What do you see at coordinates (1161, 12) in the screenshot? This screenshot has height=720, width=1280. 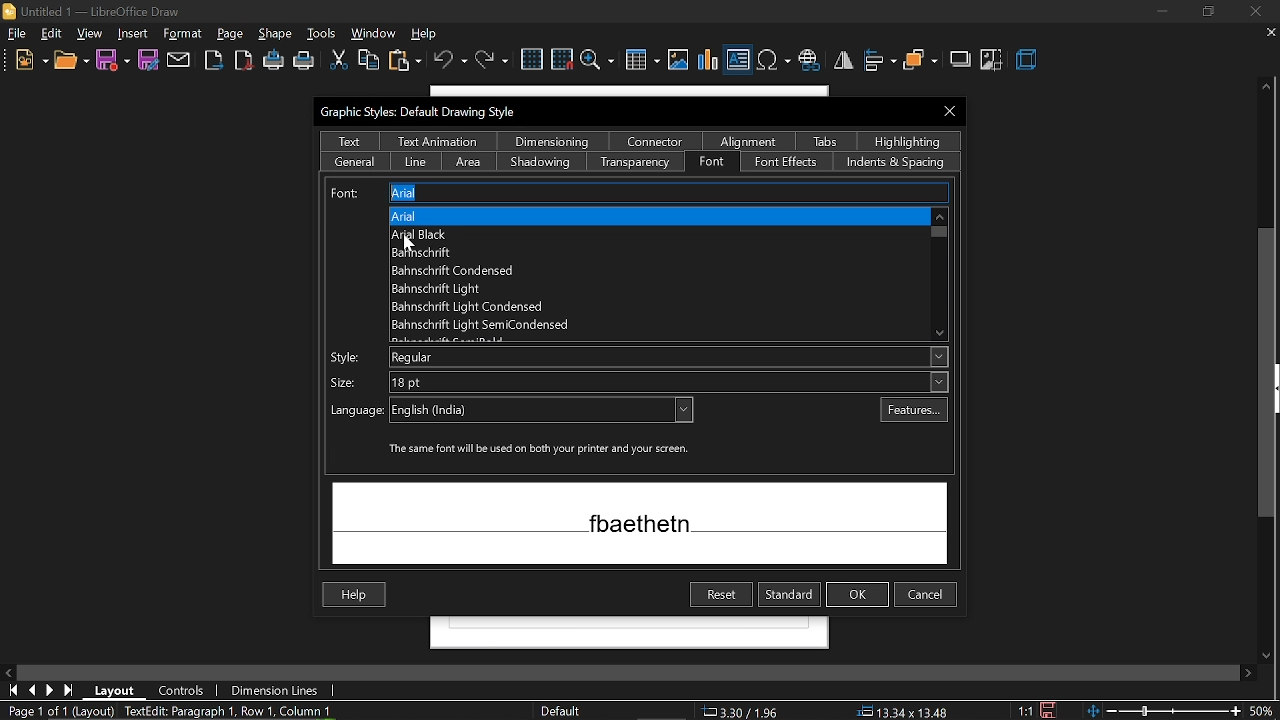 I see `Minimize` at bounding box center [1161, 12].